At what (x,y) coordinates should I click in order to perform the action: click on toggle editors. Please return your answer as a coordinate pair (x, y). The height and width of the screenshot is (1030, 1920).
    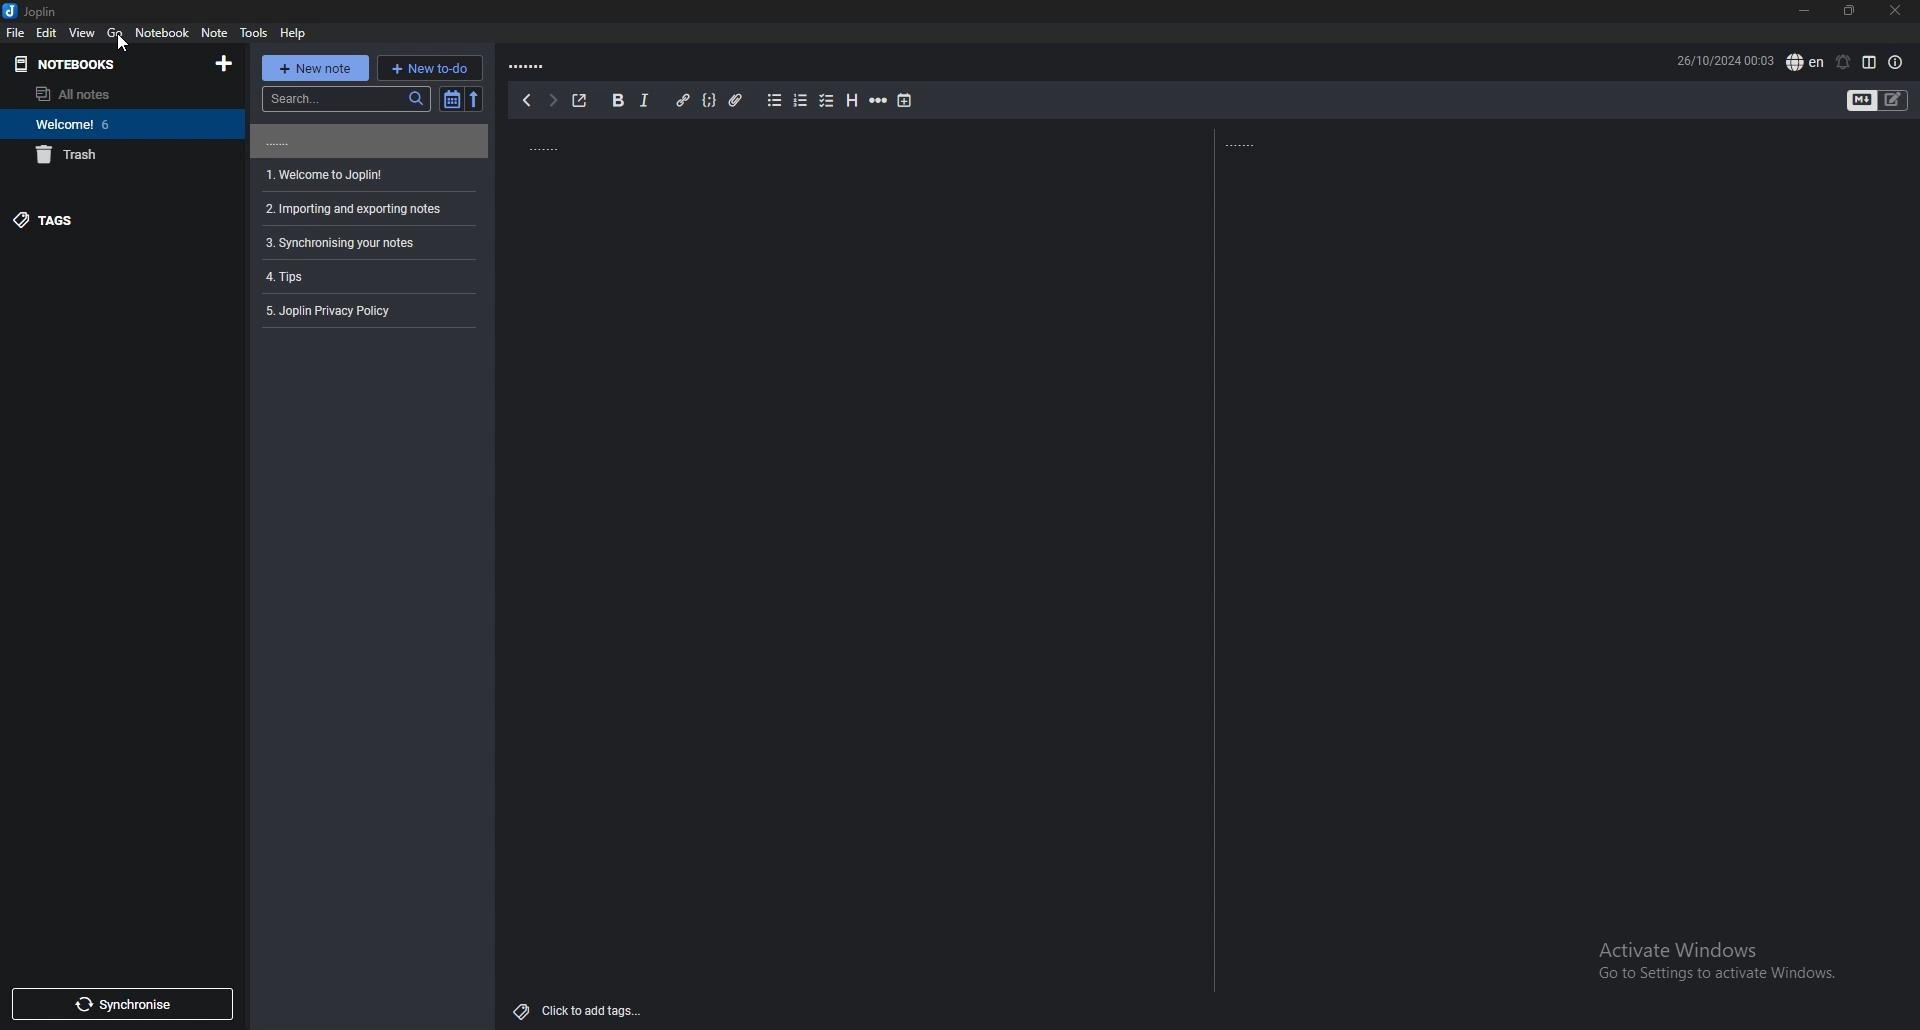
    Looking at the image, I should click on (1894, 101).